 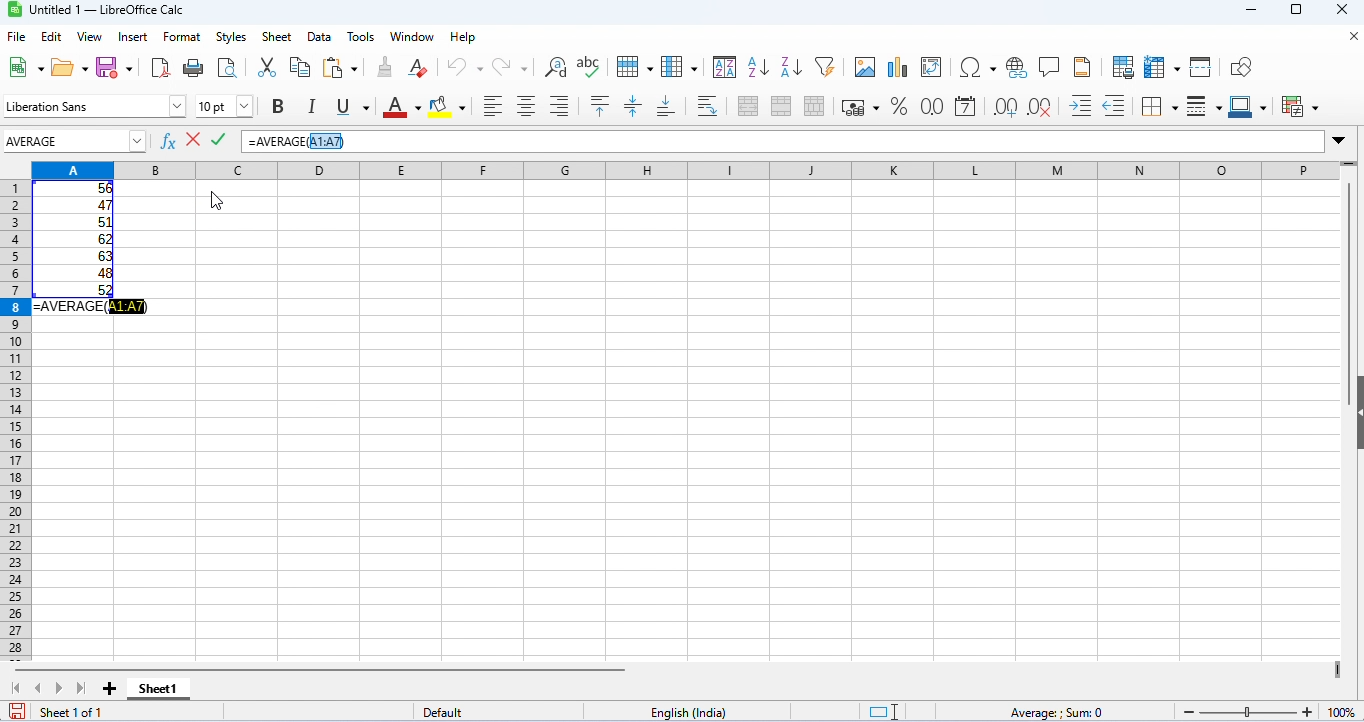 What do you see at coordinates (13, 422) in the screenshot?
I see `row numbers` at bounding box center [13, 422].